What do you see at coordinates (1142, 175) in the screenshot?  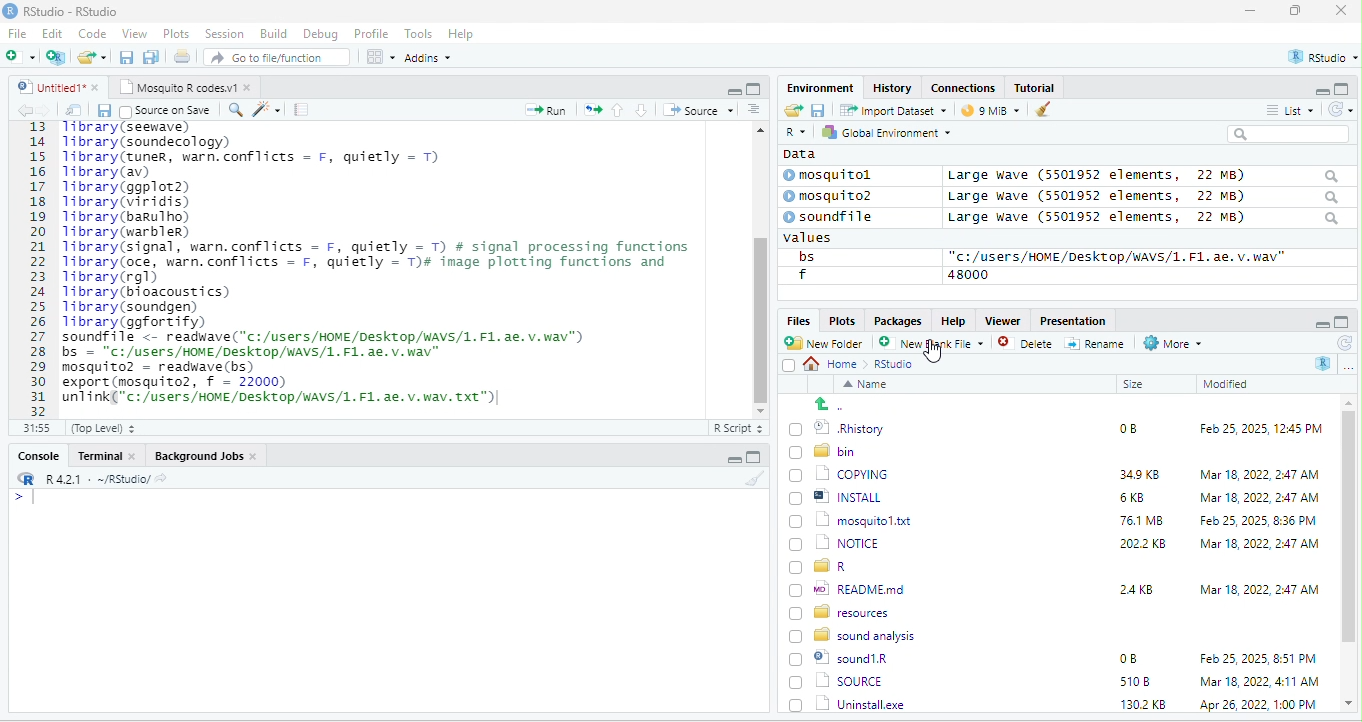 I see `Large wave (5501952 elements, 22 MB)` at bounding box center [1142, 175].